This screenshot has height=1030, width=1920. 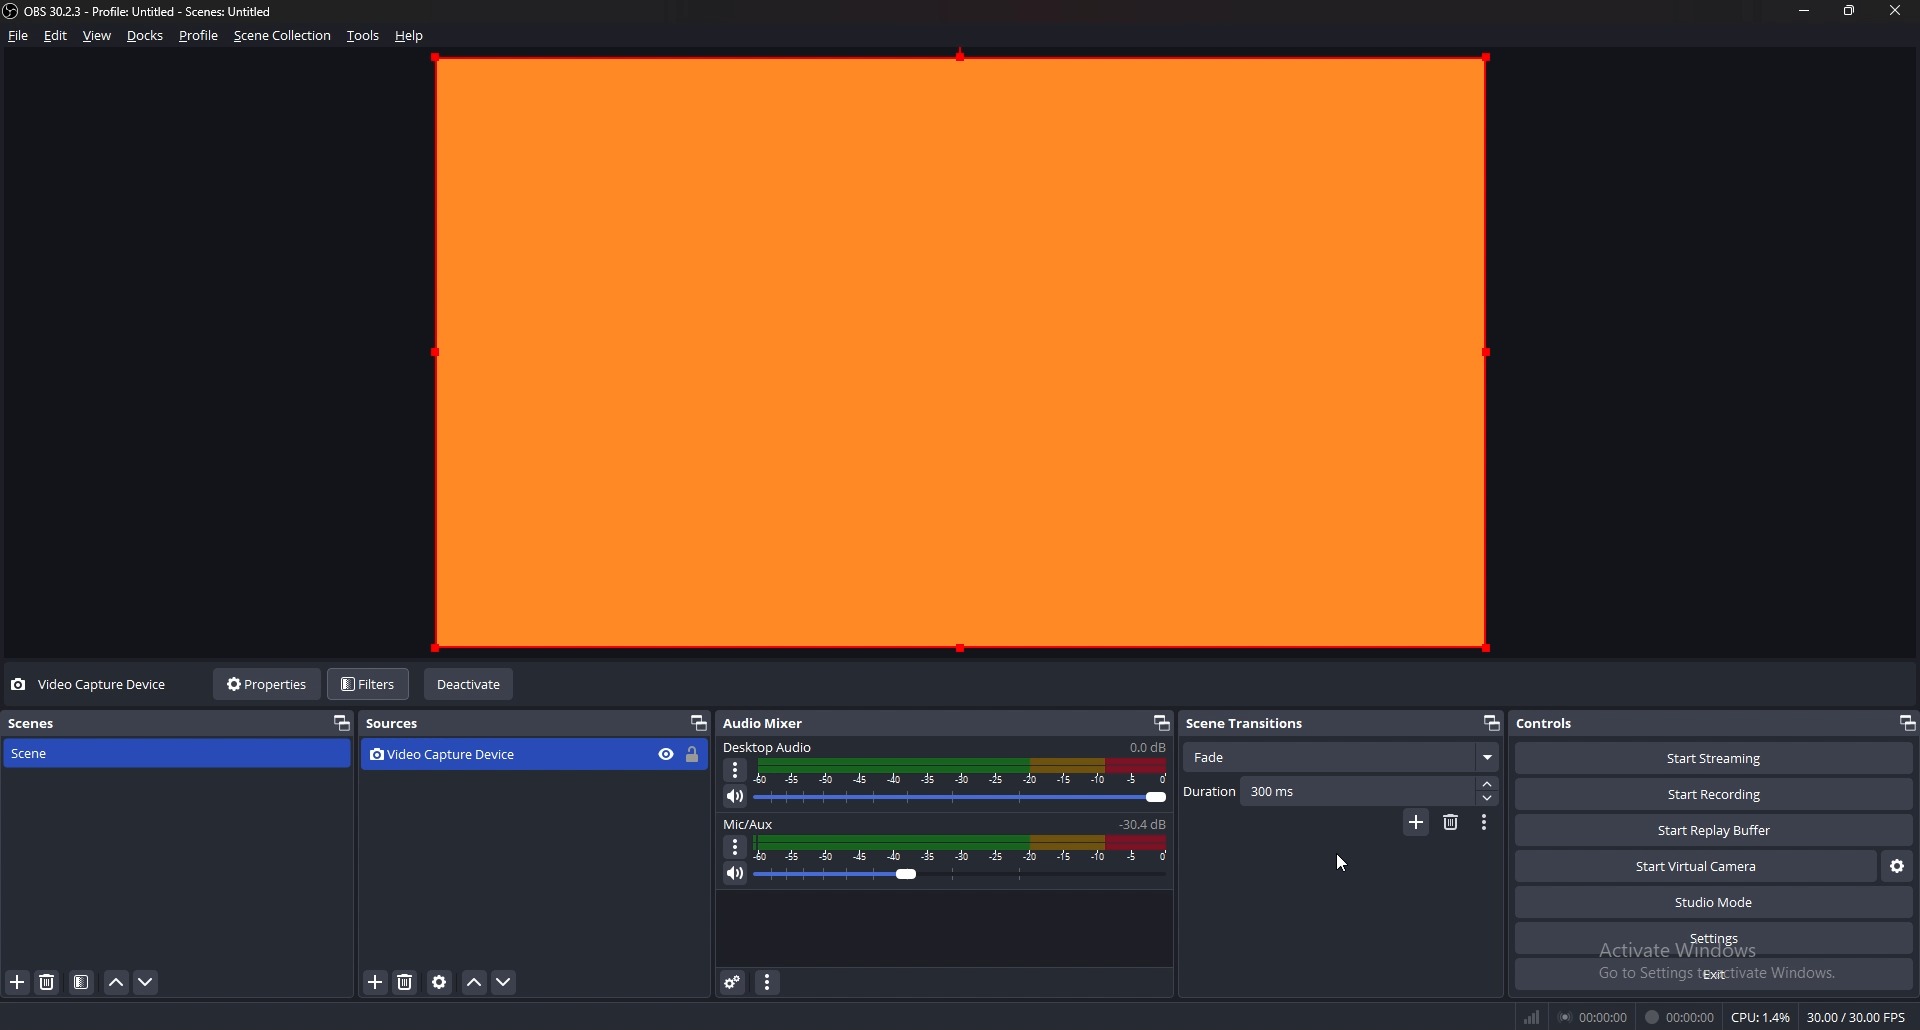 What do you see at coordinates (448, 756) in the screenshot?
I see `video capture device` at bounding box center [448, 756].